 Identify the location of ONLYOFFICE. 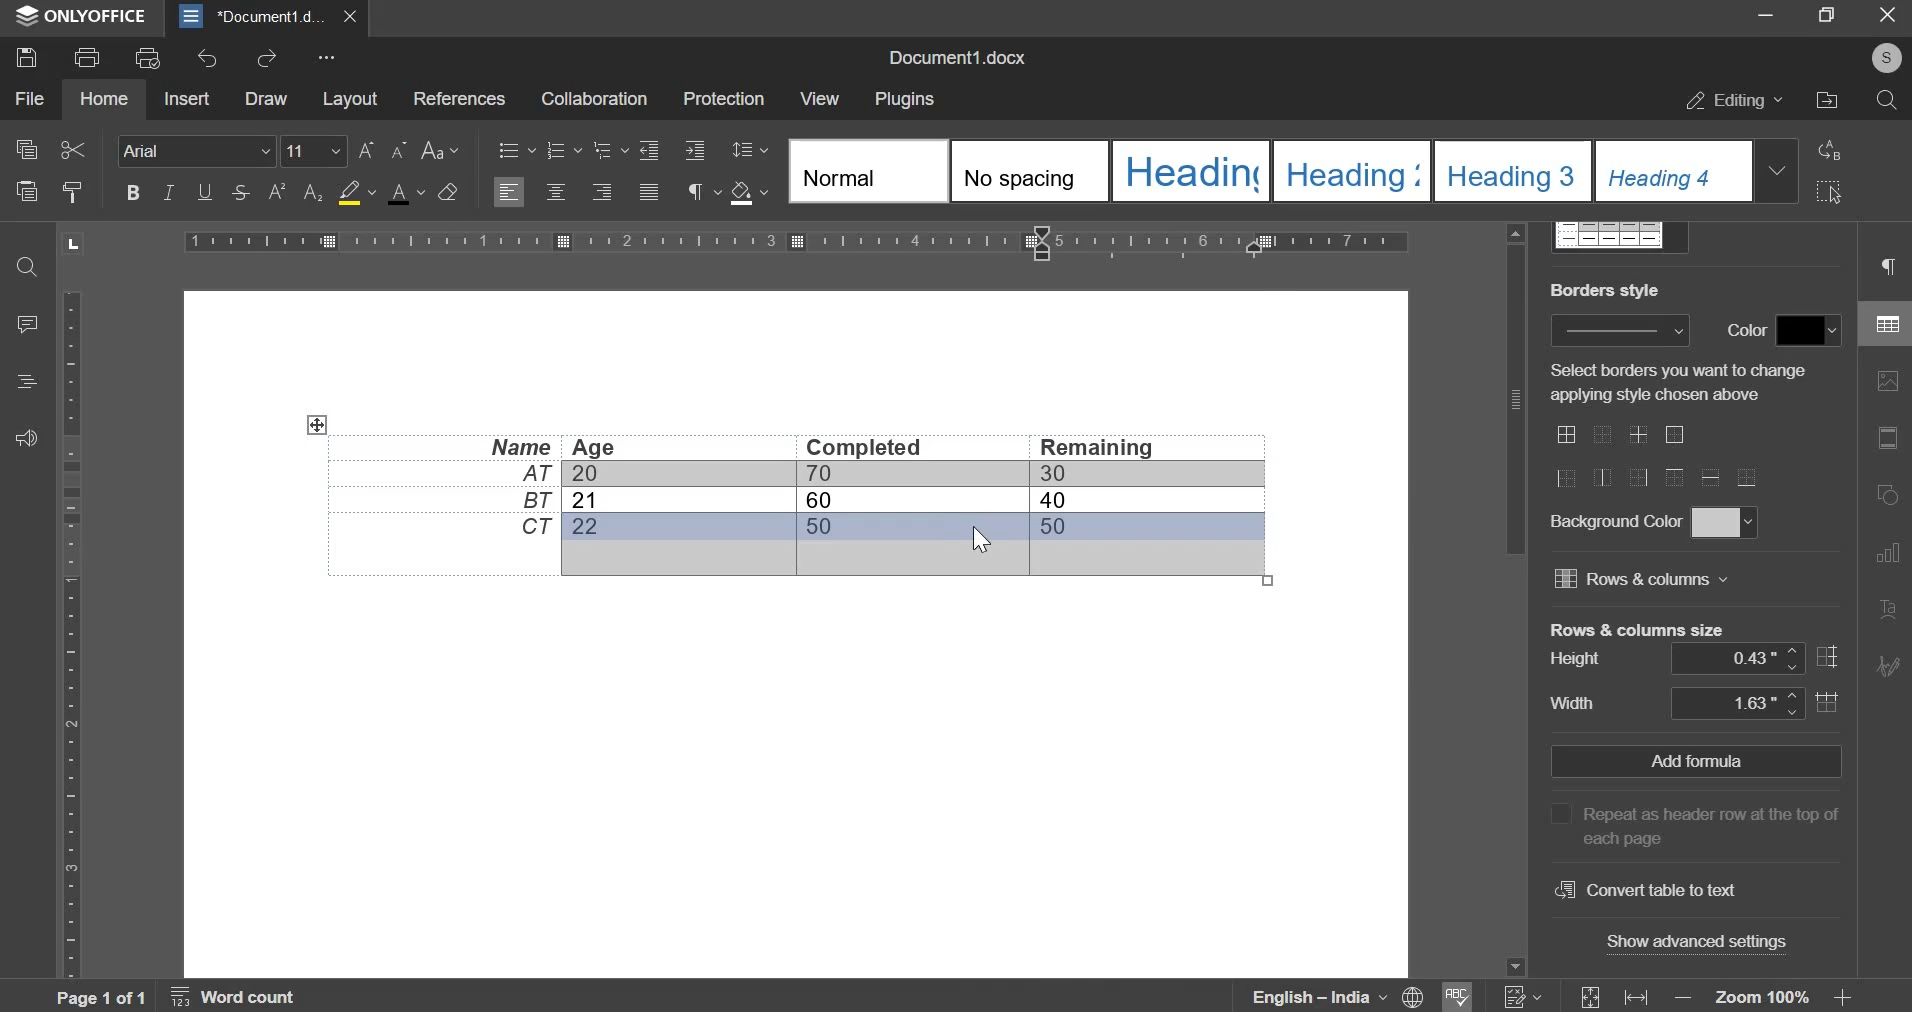
(95, 15).